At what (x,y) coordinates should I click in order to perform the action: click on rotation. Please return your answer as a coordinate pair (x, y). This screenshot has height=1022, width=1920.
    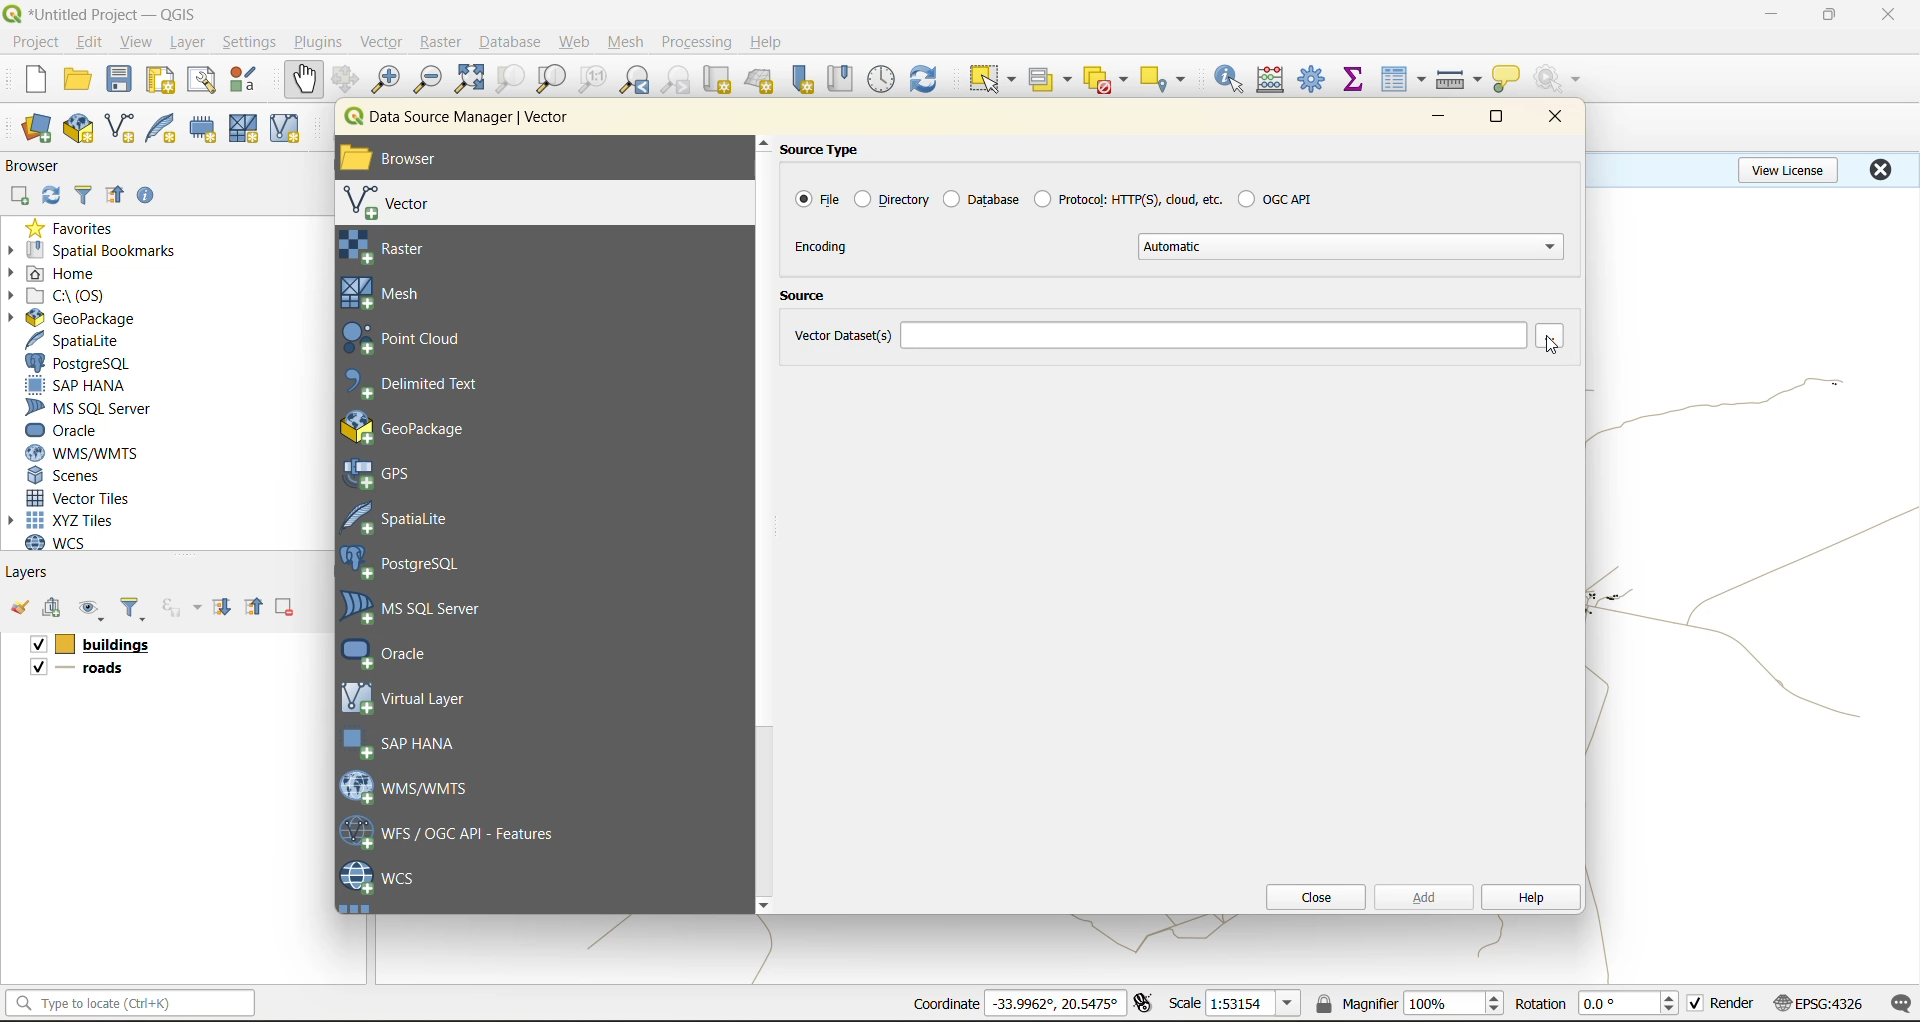
    Looking at the image, I should click on (1540, 1004).